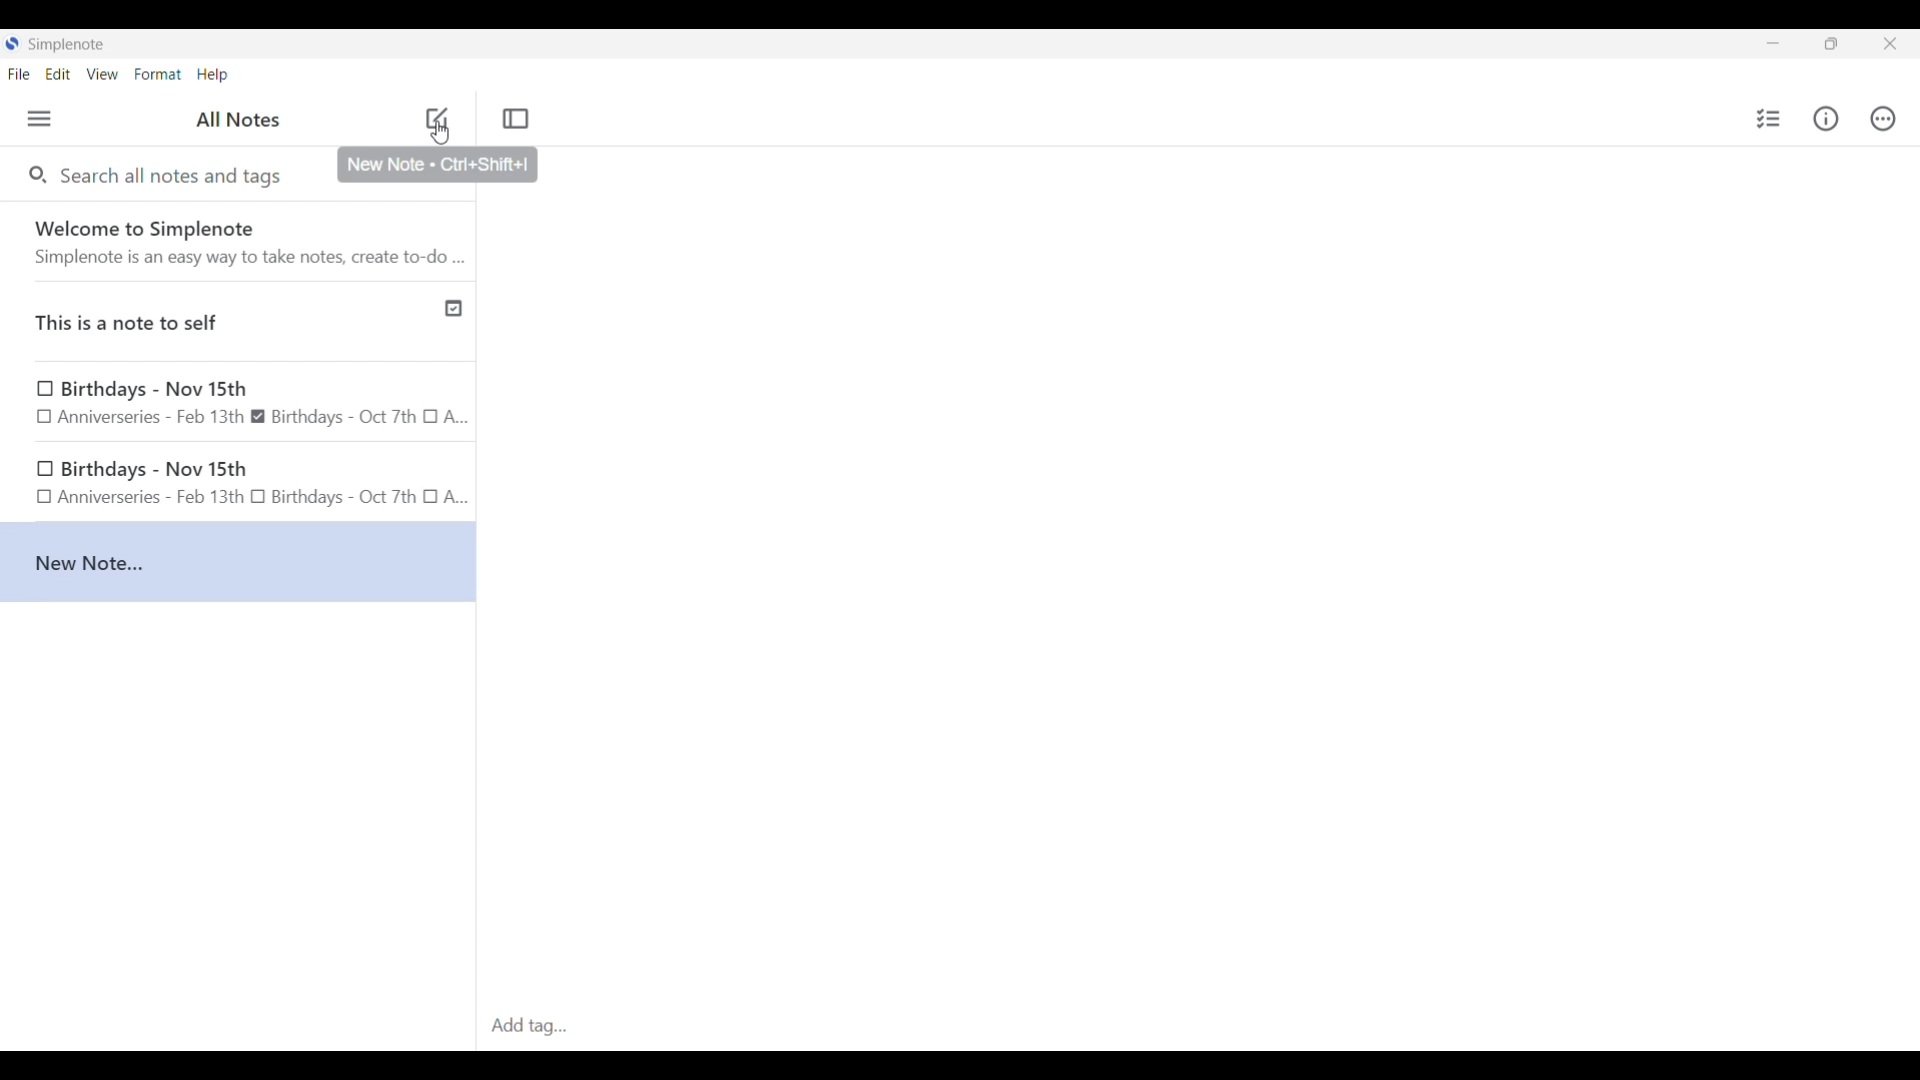  What do you see at coordinates (59, 73) in the screenshot?
I see `Edit menu` at bounding box center [59, 73].